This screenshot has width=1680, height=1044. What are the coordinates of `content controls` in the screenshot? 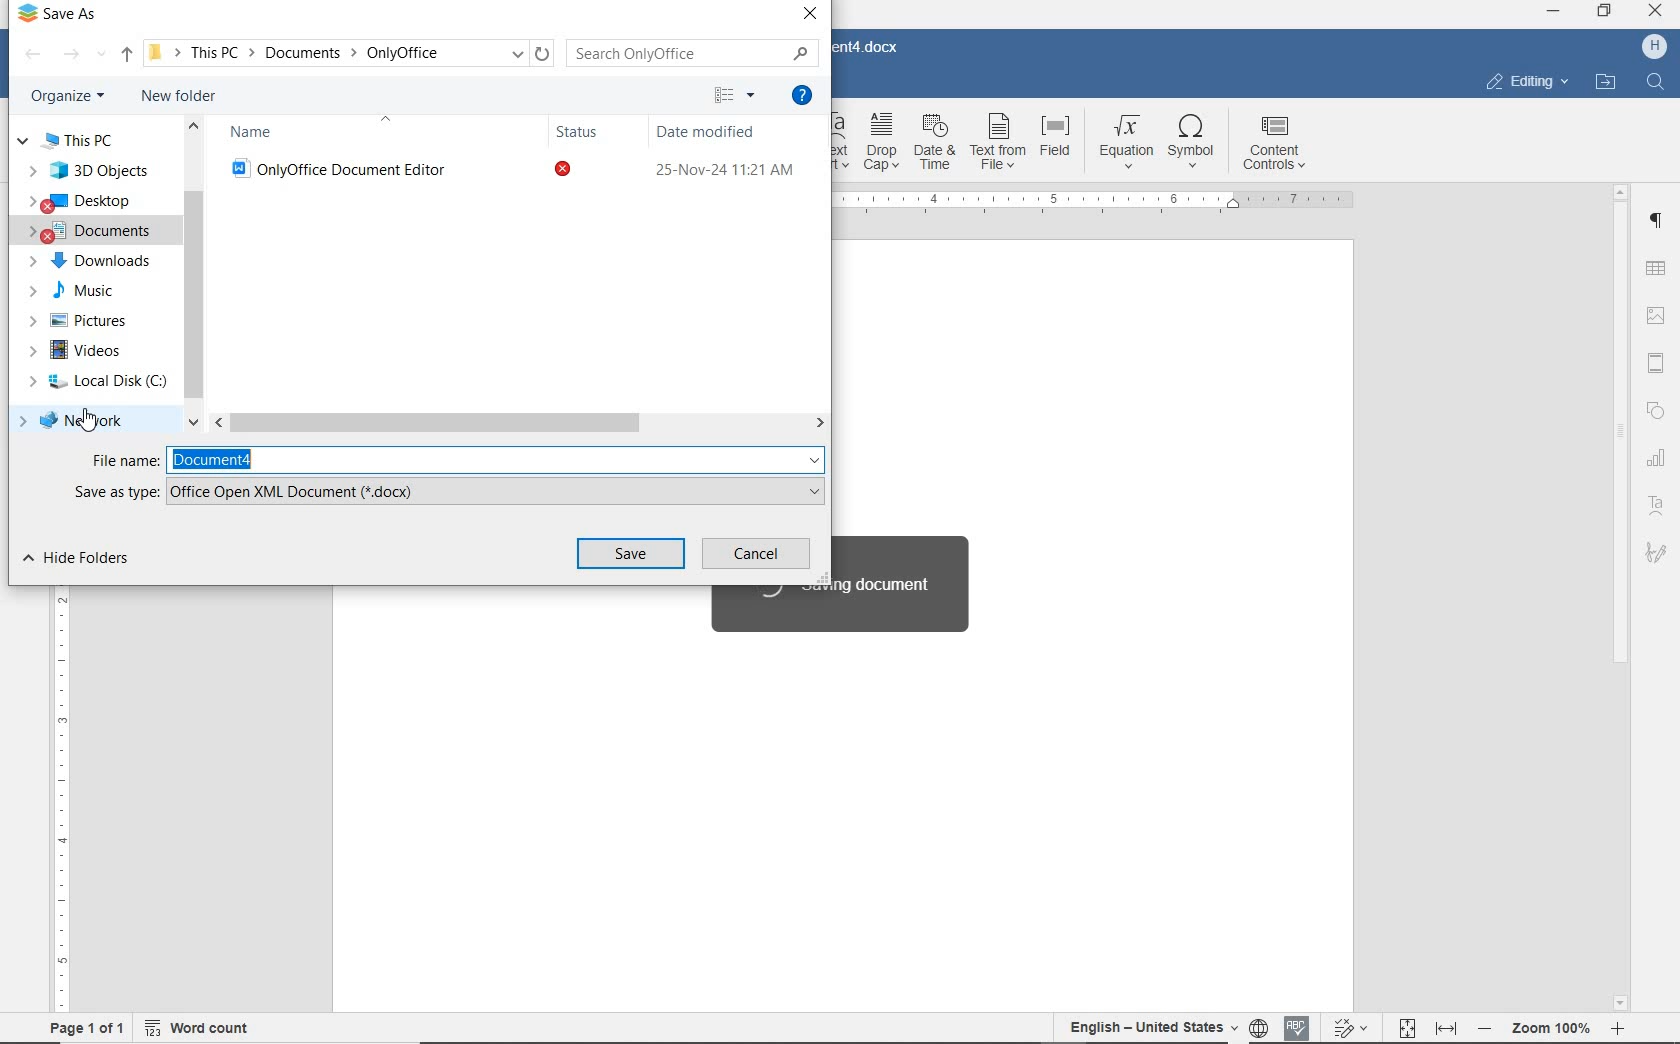 It's located at (1278, 145).